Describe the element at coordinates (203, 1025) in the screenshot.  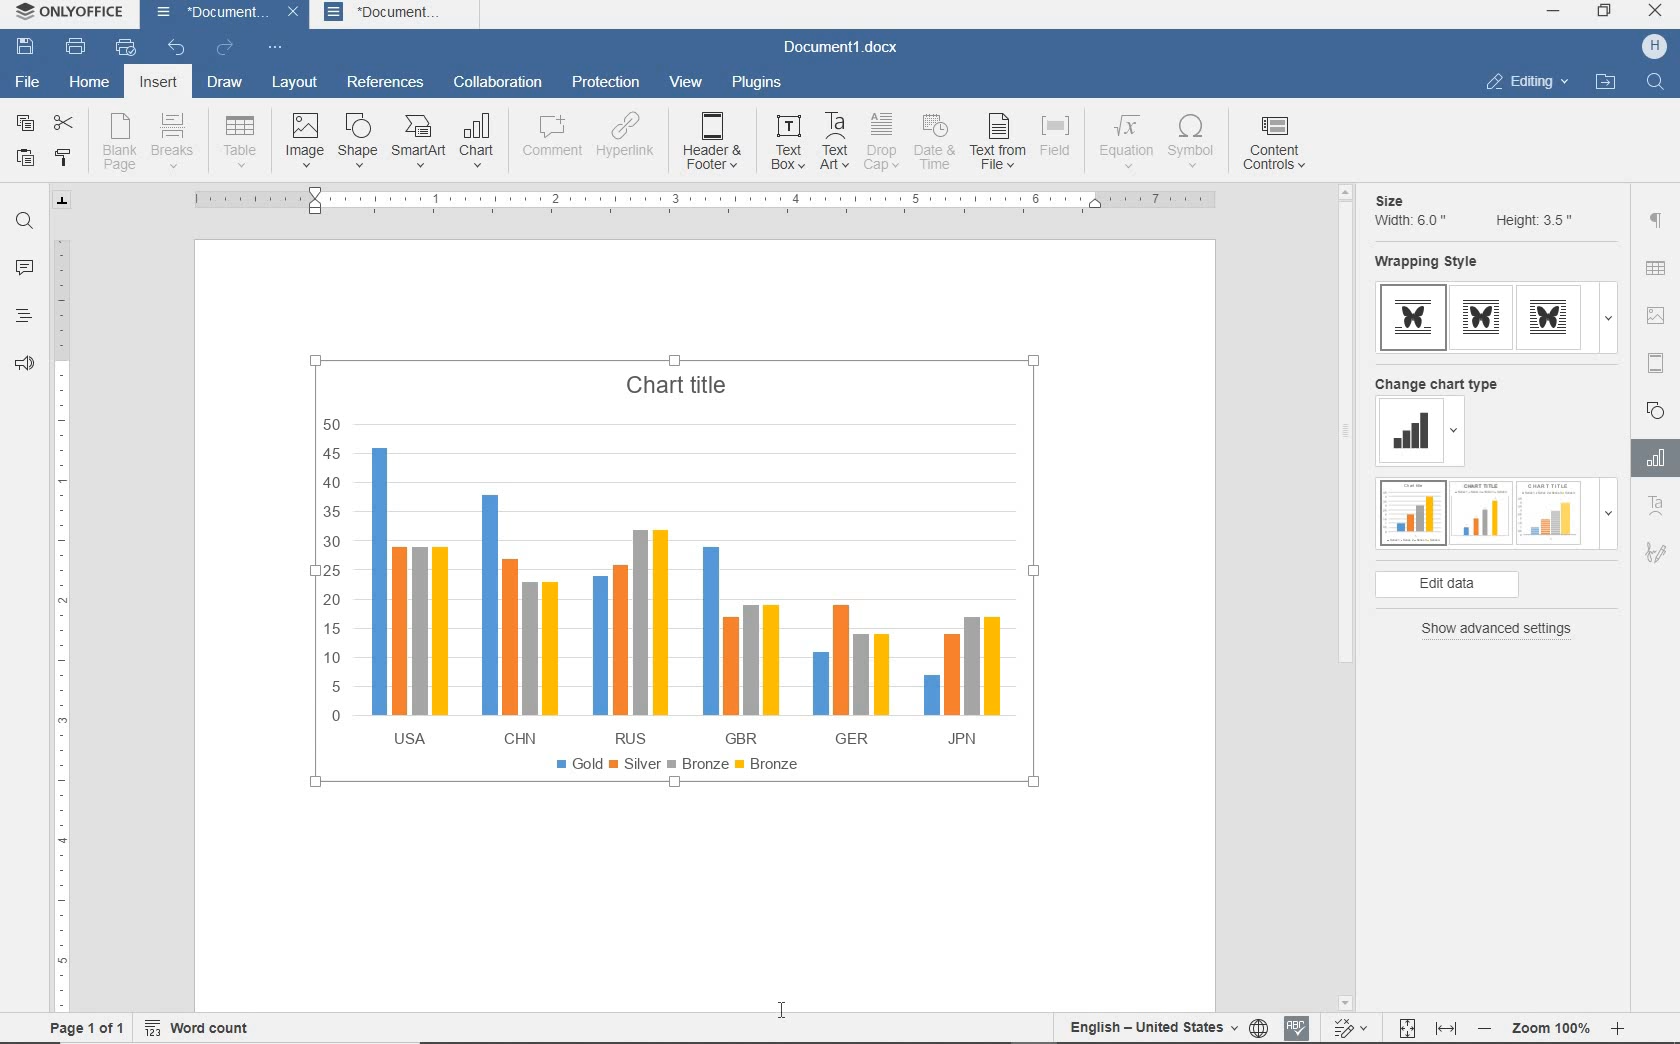
I see `word count` at that location.